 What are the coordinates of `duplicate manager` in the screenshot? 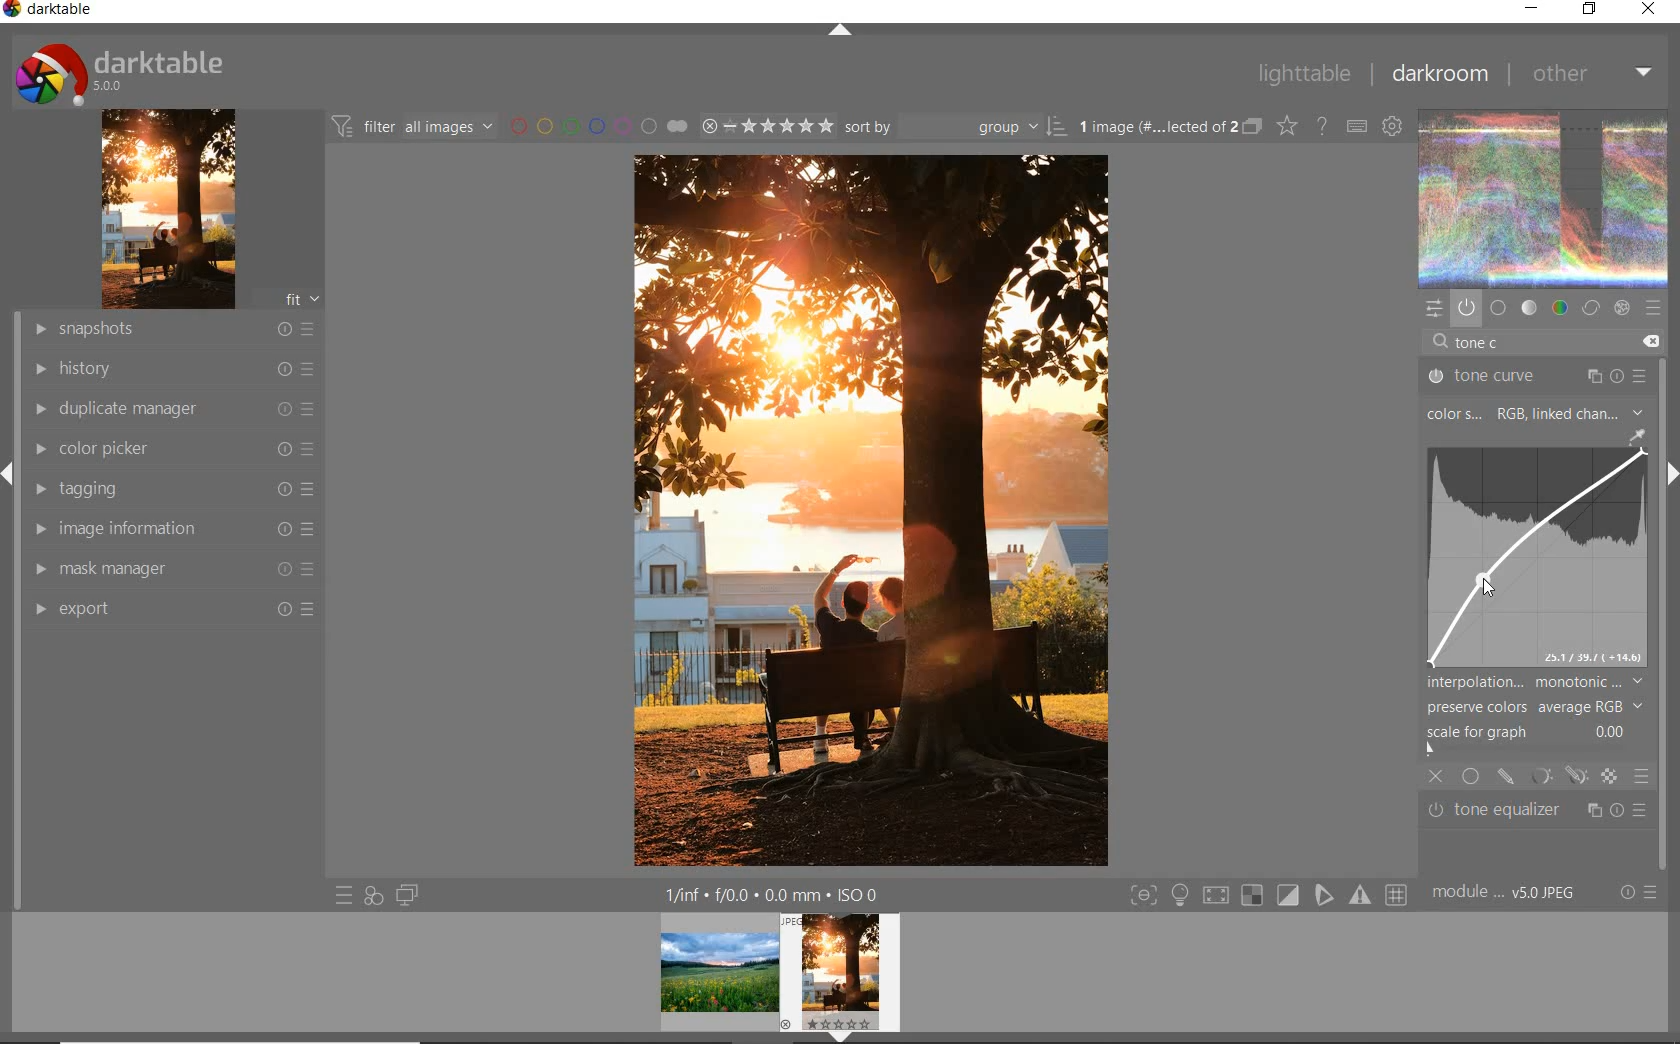 It's located at (165, 409).